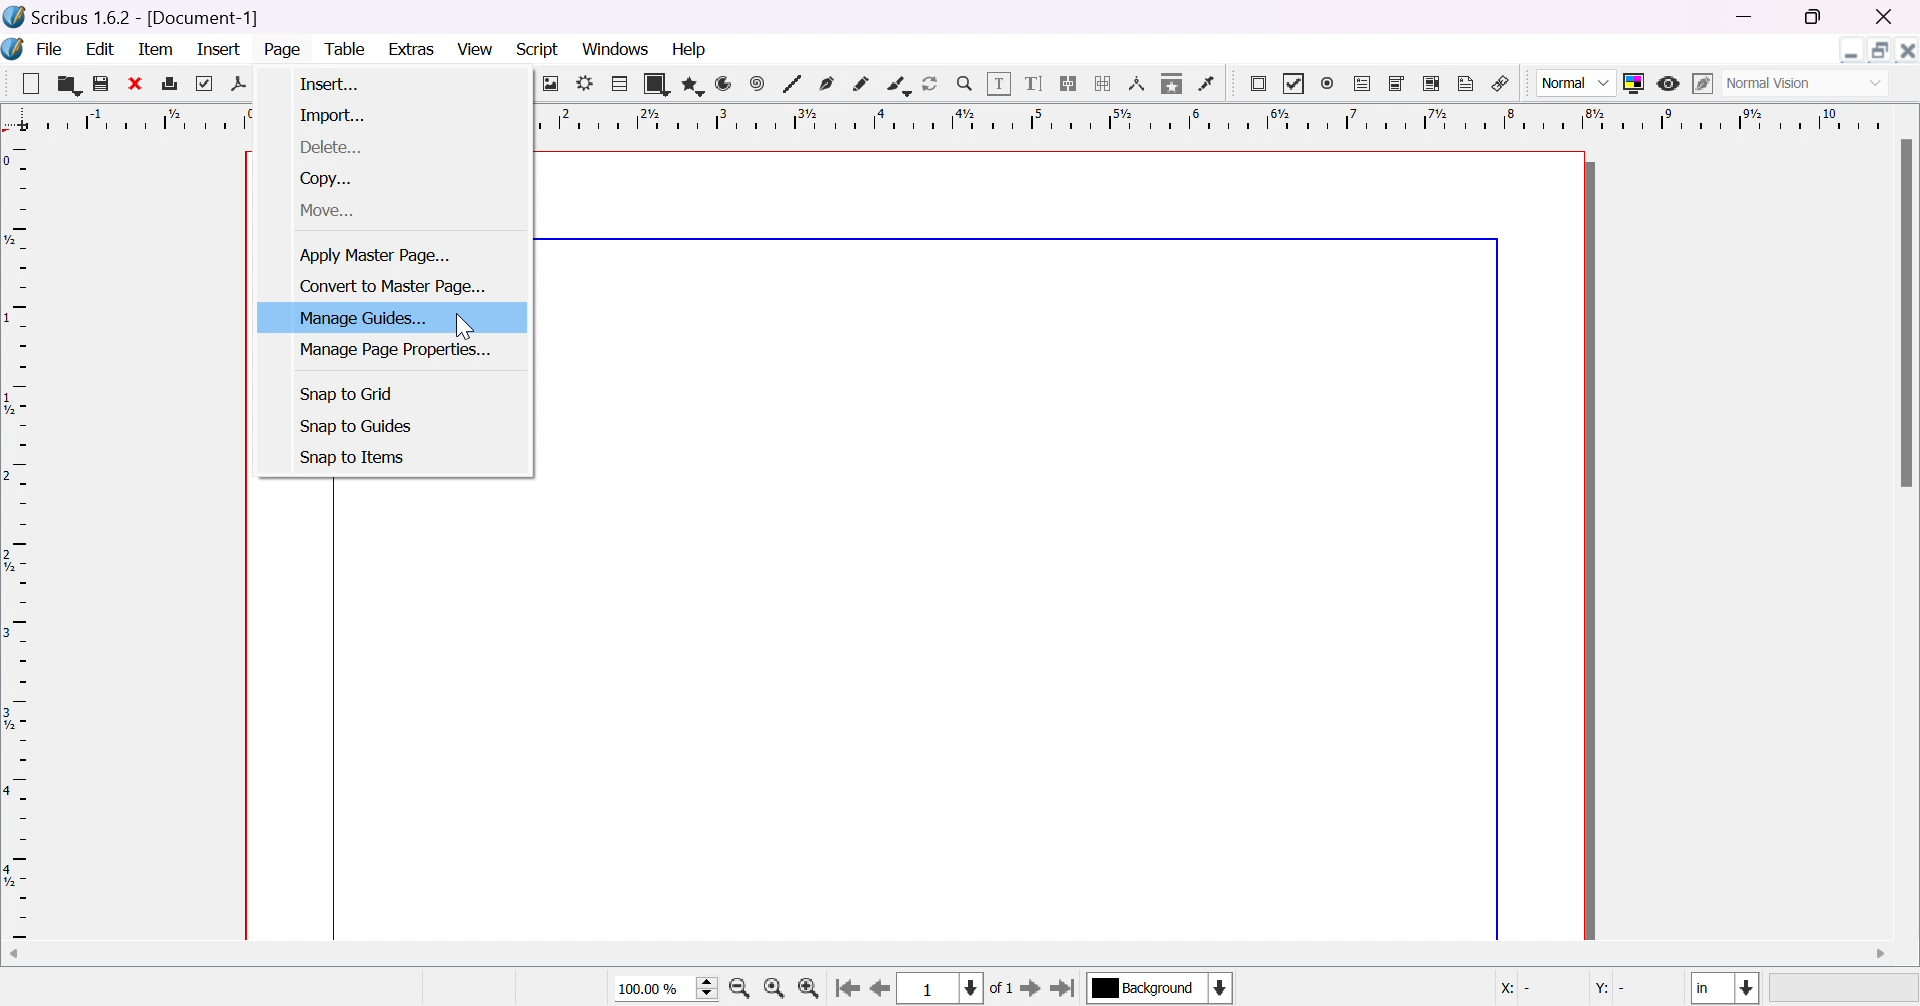 The width and height of the screenshot is (1920, 1006). I want to click on select current layer, so click(1145, 988).